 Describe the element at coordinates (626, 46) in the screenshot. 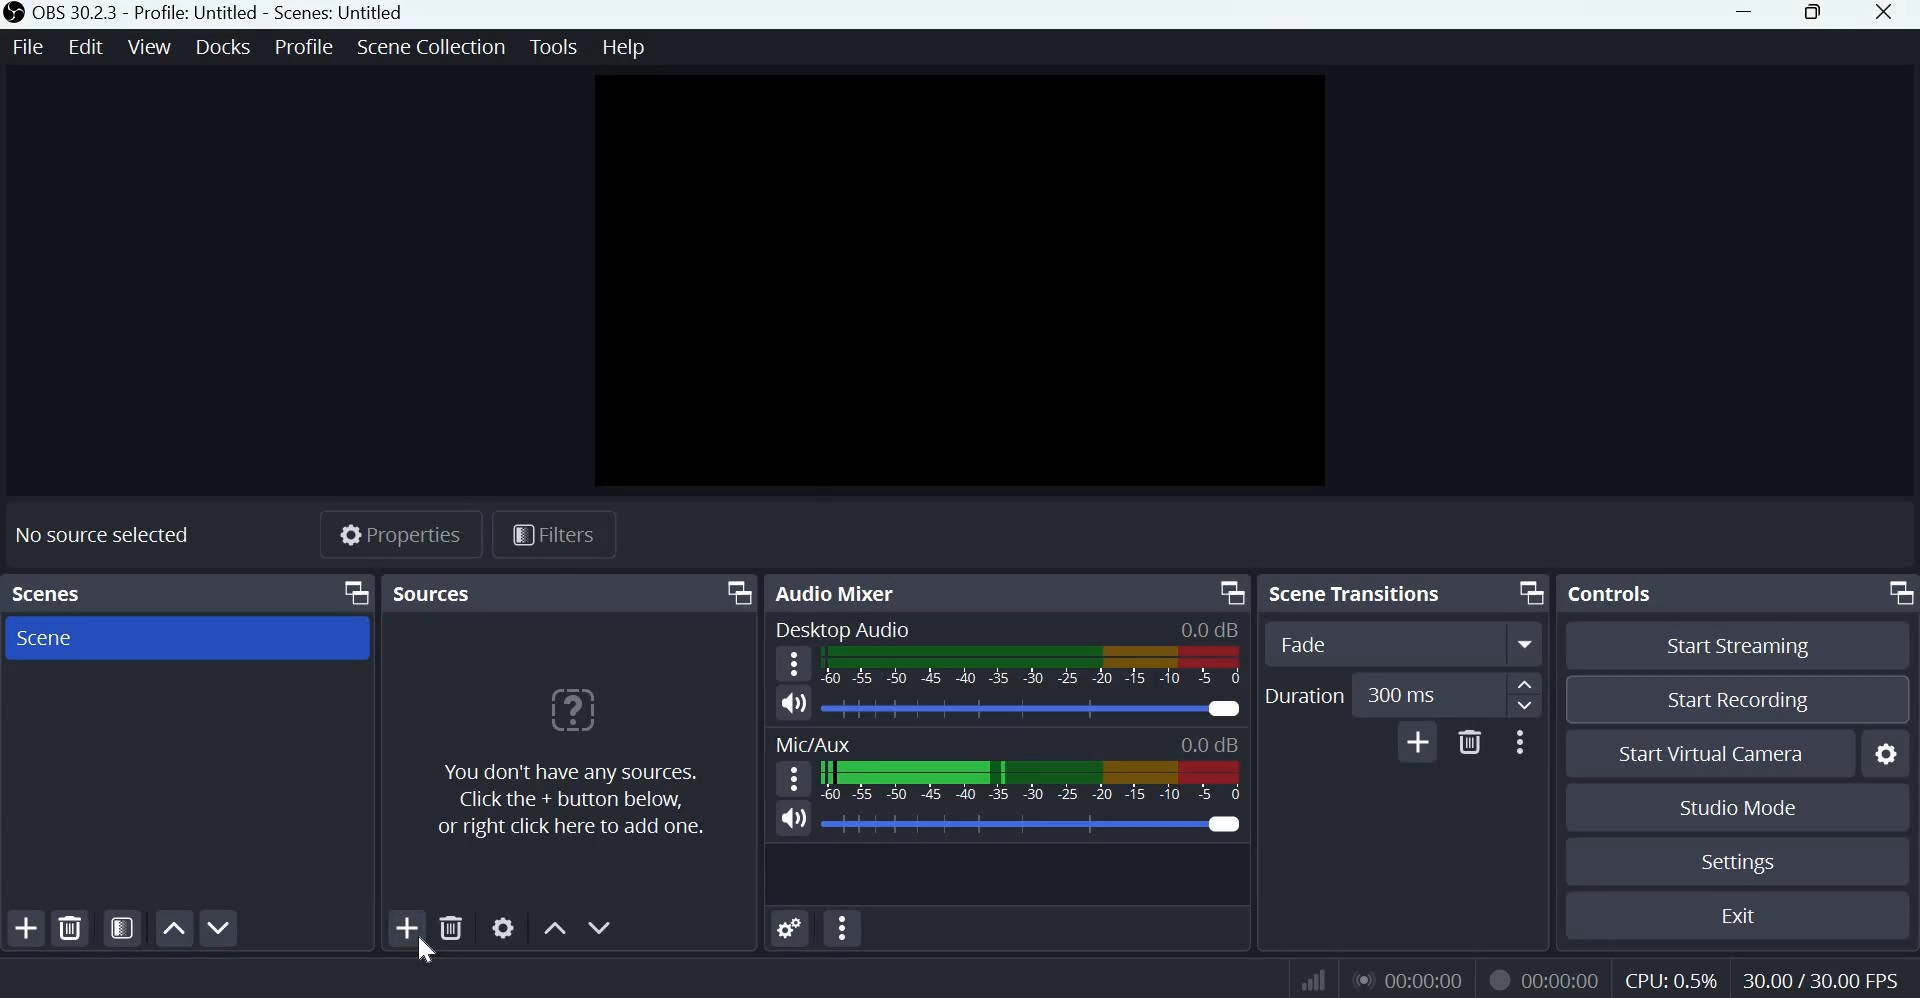

I see `help` at that location.